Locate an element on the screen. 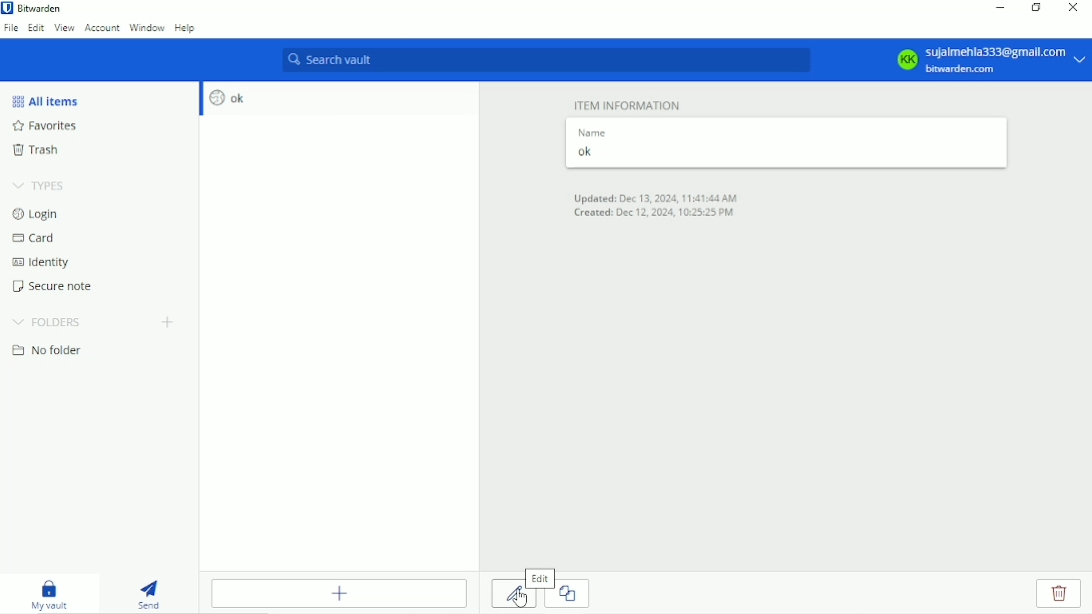 The image size is (1092, 614). My vault is located at coordinates (53, 593).